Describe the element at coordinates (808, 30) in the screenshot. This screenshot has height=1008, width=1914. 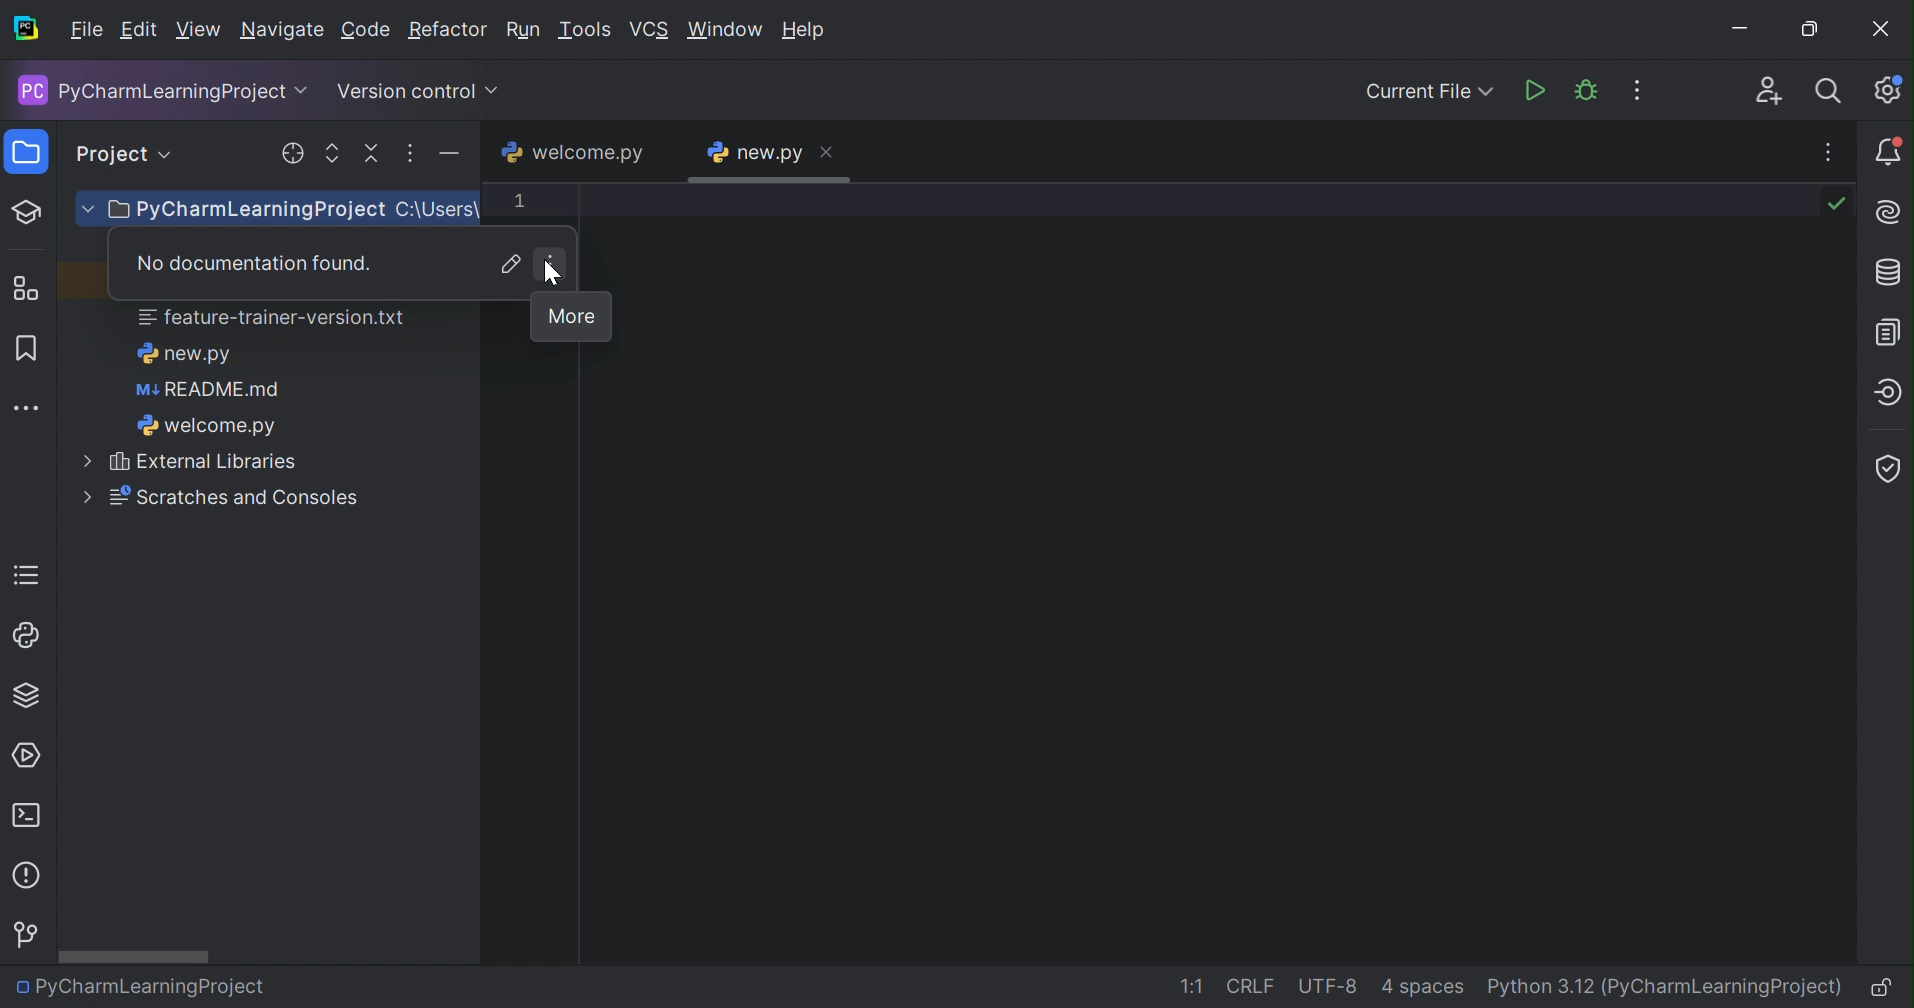
I see `Help` at that location.